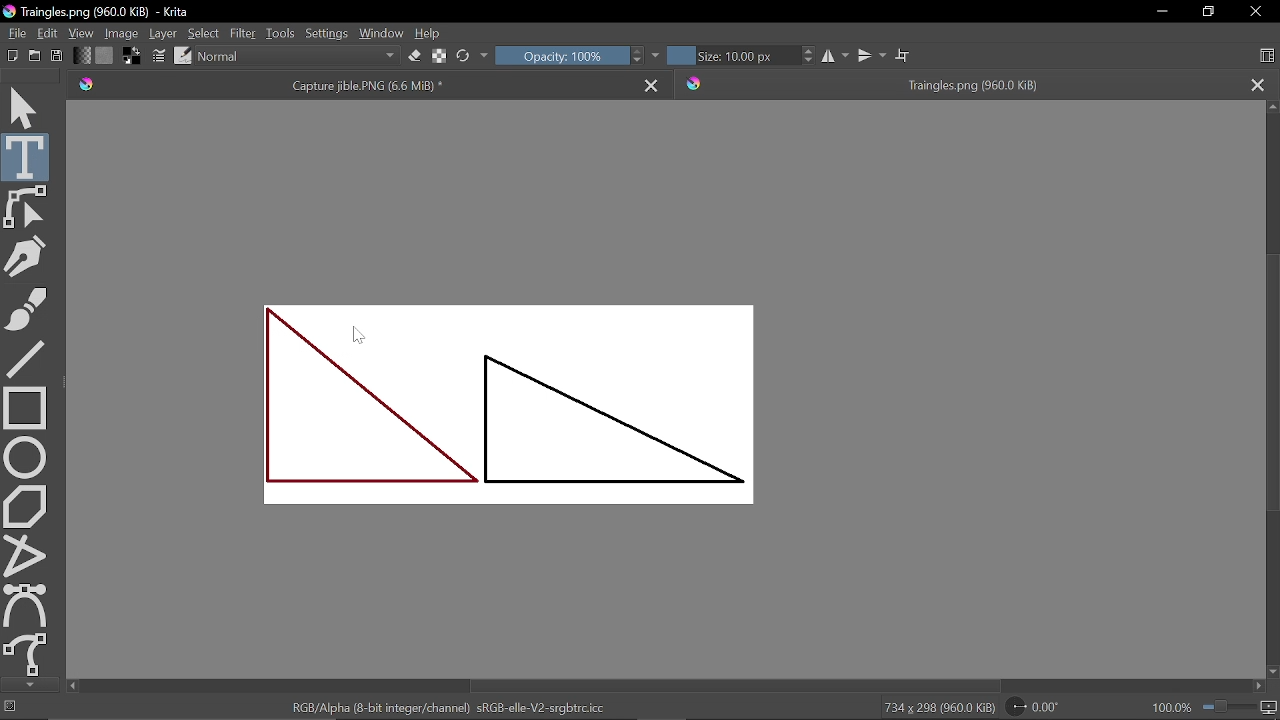  Describe the element at coordinates (734, 687) in the screenshot. I see `Horizontal scrollbar` at that location.